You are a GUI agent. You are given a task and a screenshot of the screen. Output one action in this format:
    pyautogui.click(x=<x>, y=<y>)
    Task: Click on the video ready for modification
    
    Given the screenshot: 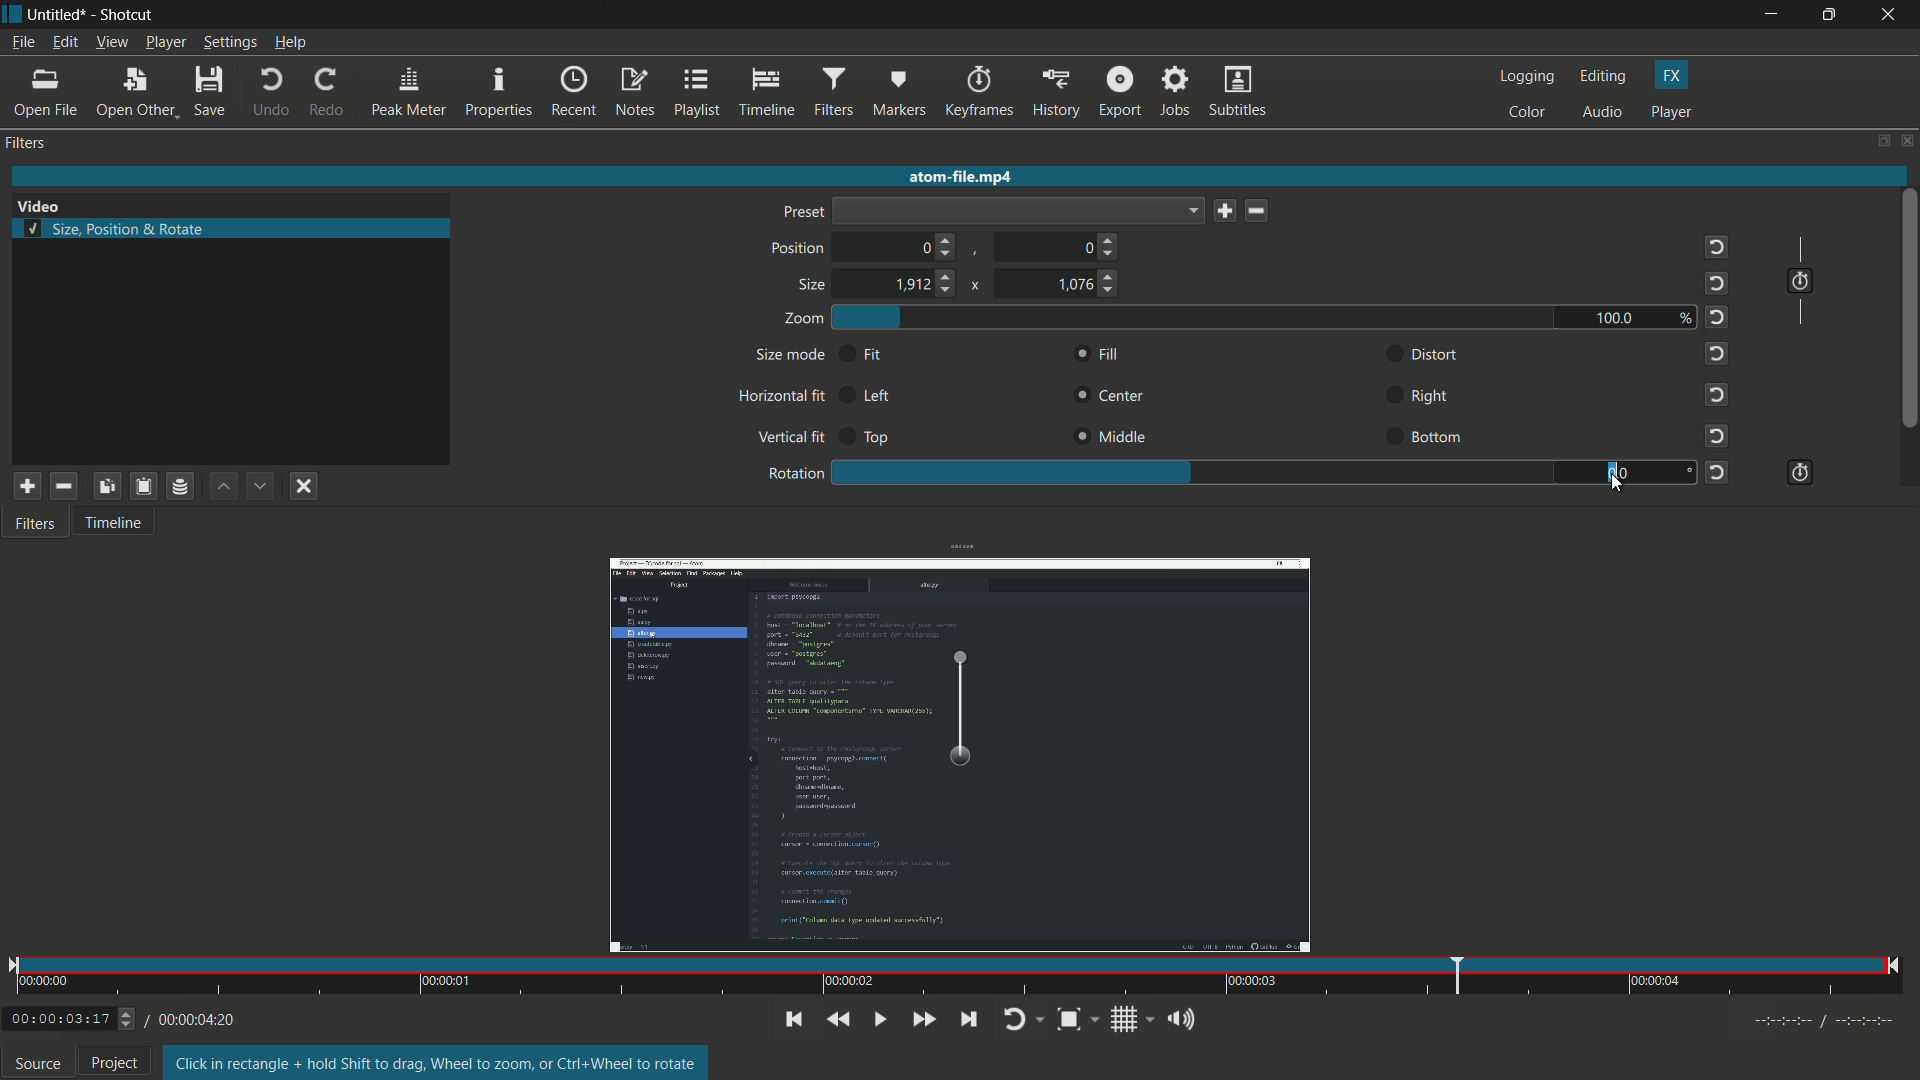 What is the action you would take?
    pyautogui.click(x=959, y=754)
    